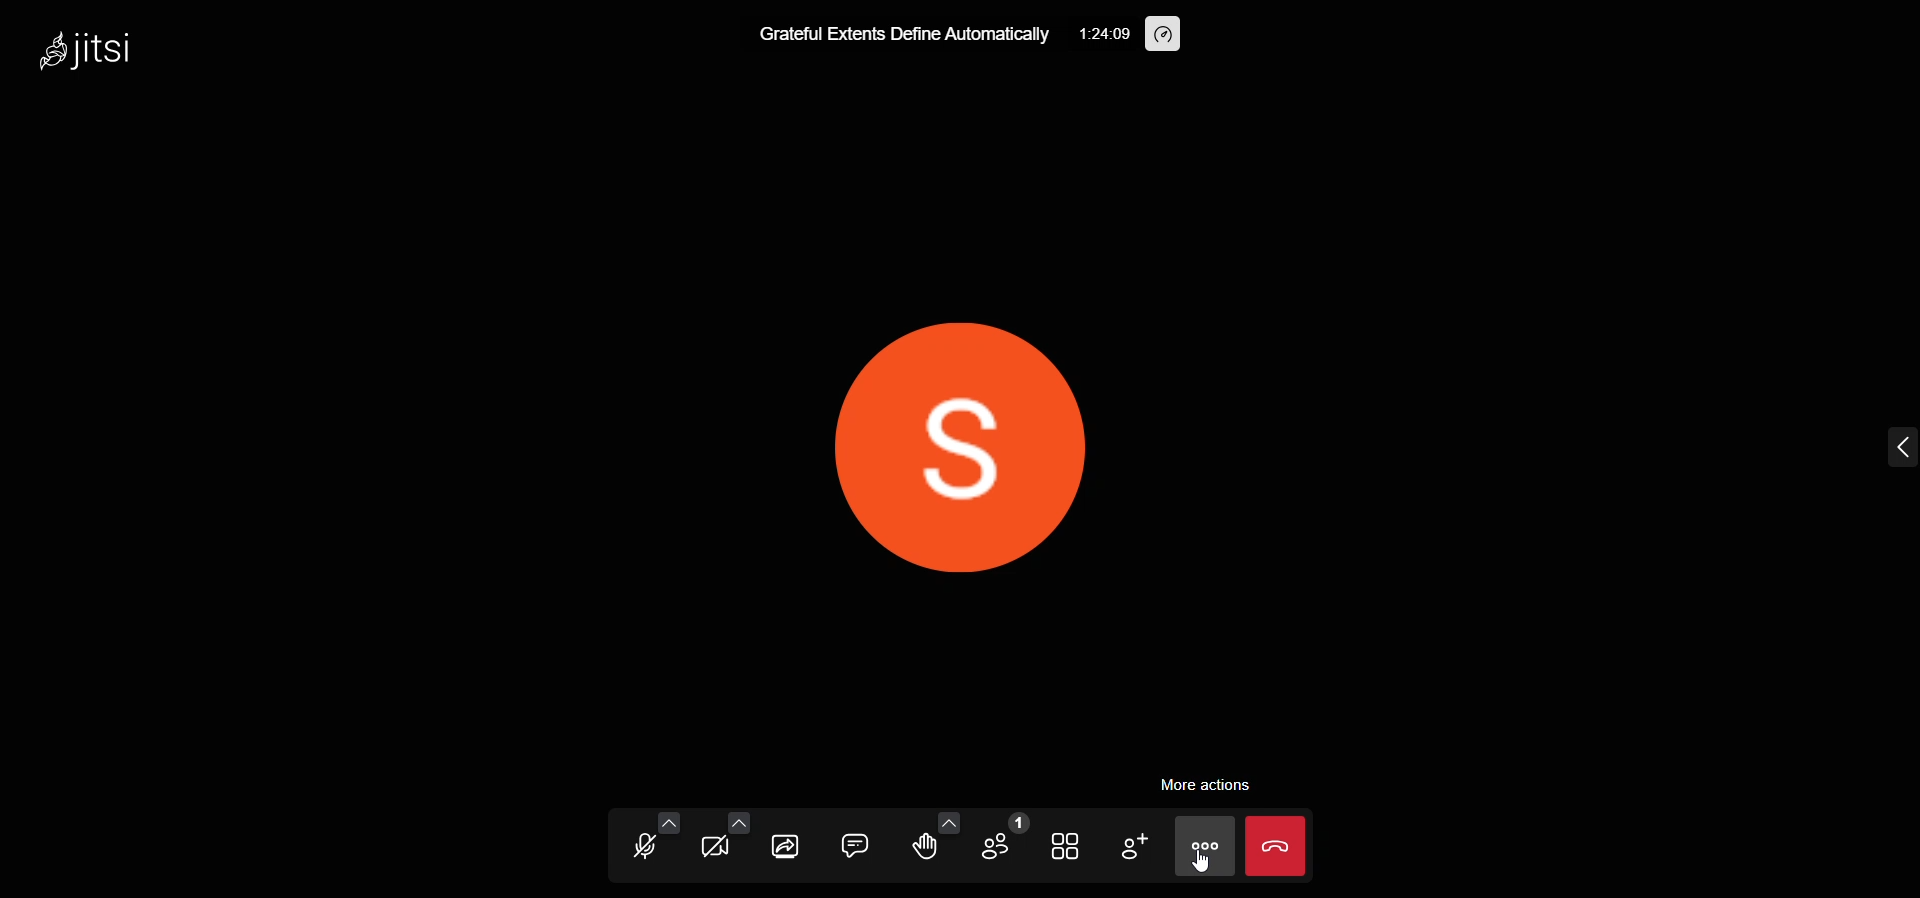 Image resolution: width=1920 pixels, height=898 pixels. Describe the element at coordinates (714, 850) in the screenshot. I see `video` at that location.